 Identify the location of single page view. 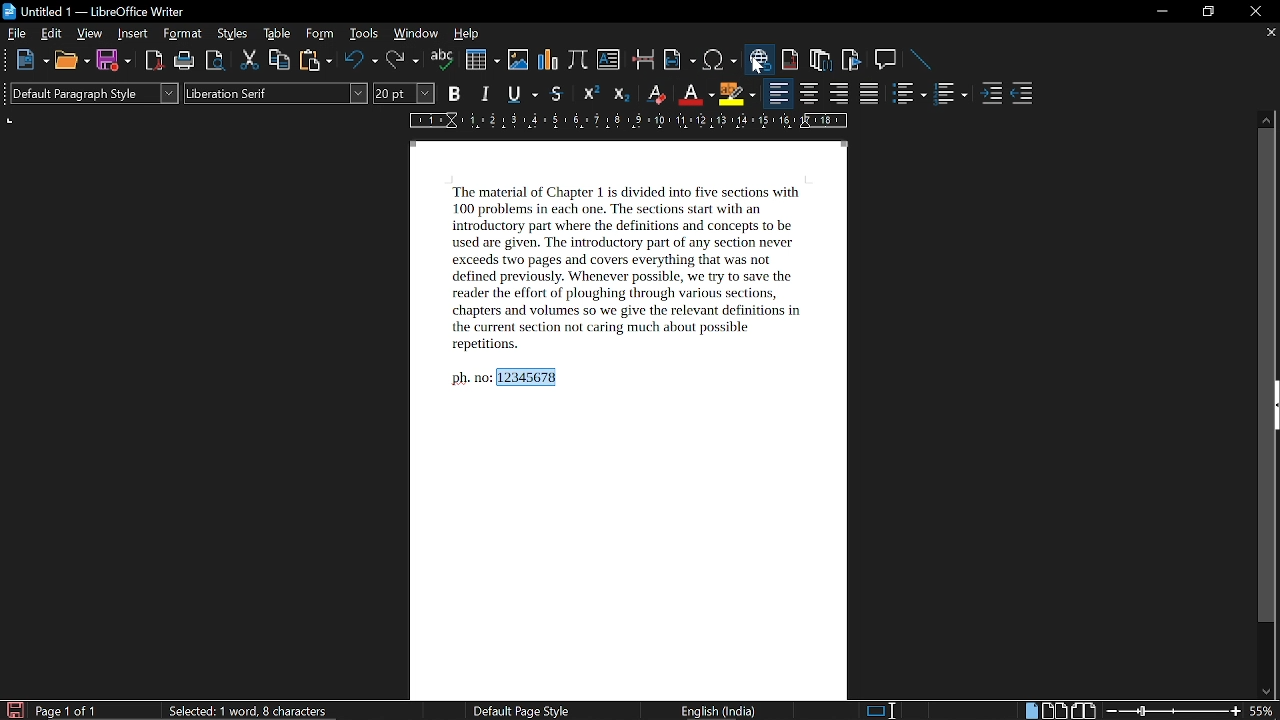
(1030, 710).